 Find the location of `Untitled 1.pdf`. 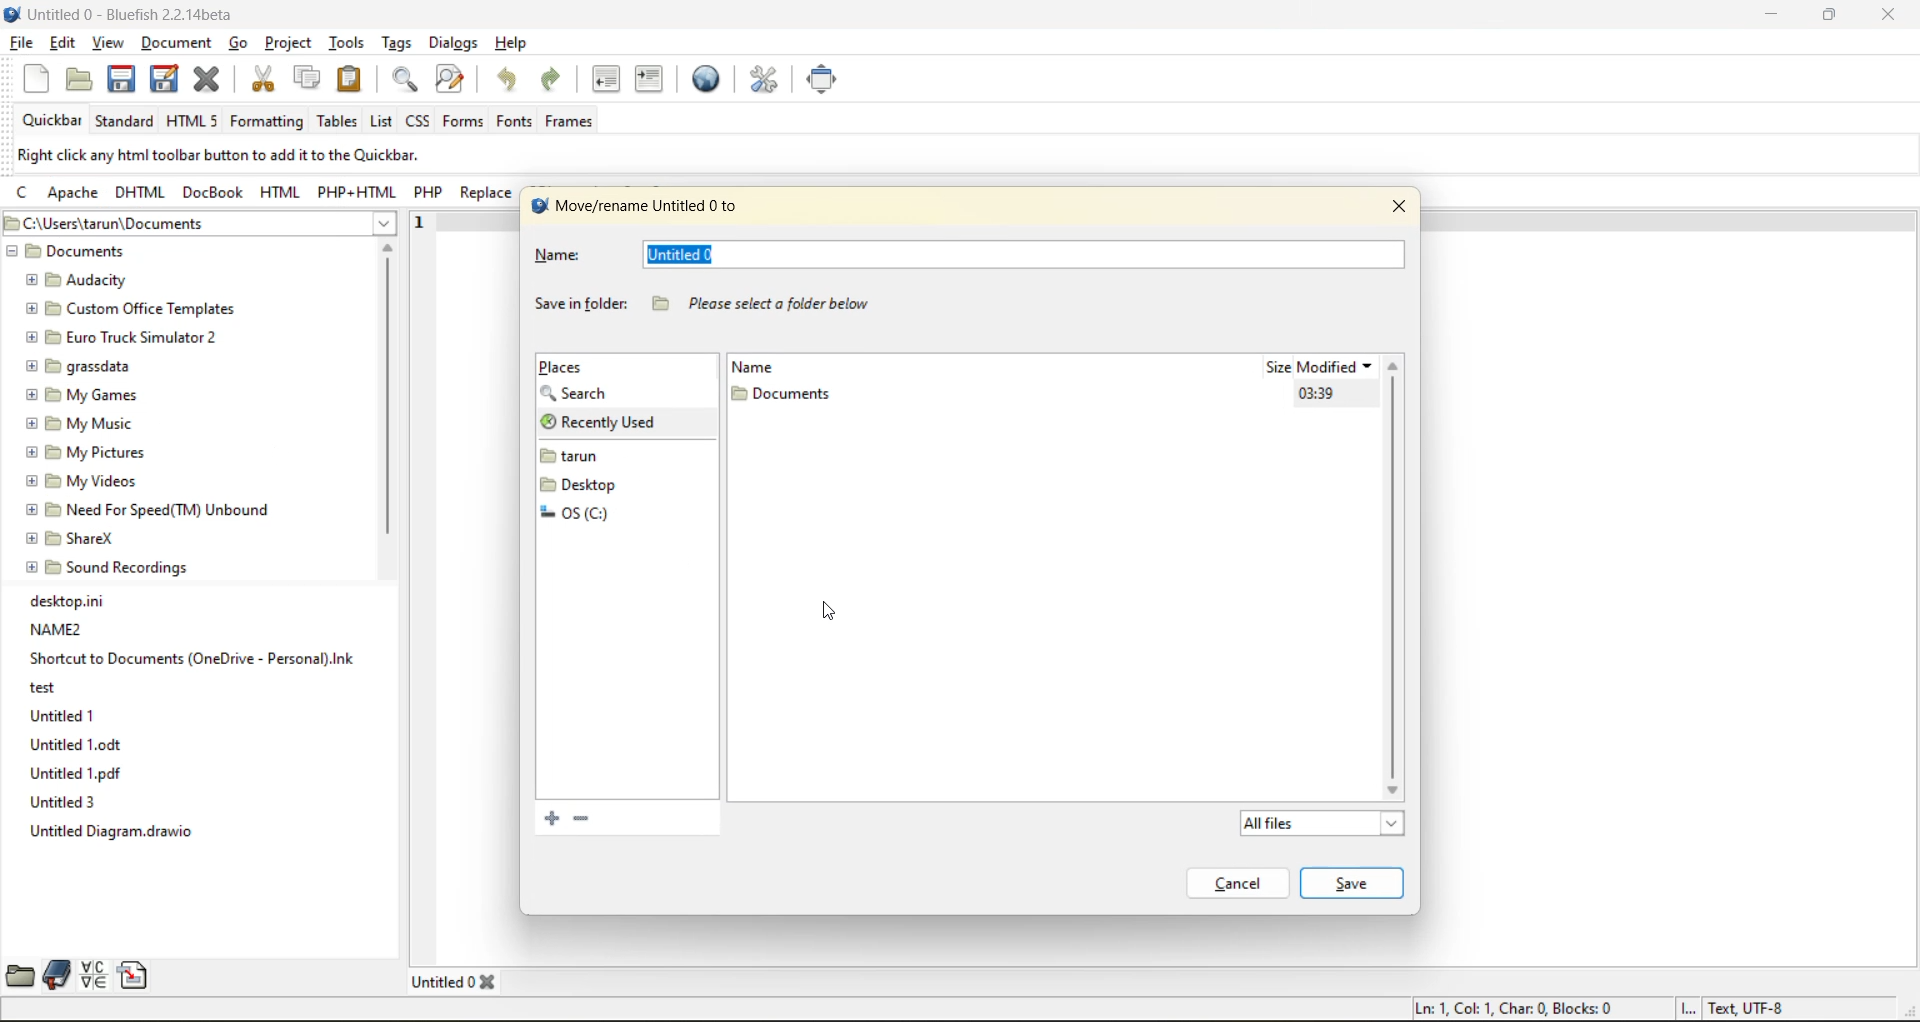

Untitled 1.pdf is located at coordinates (78, 775).